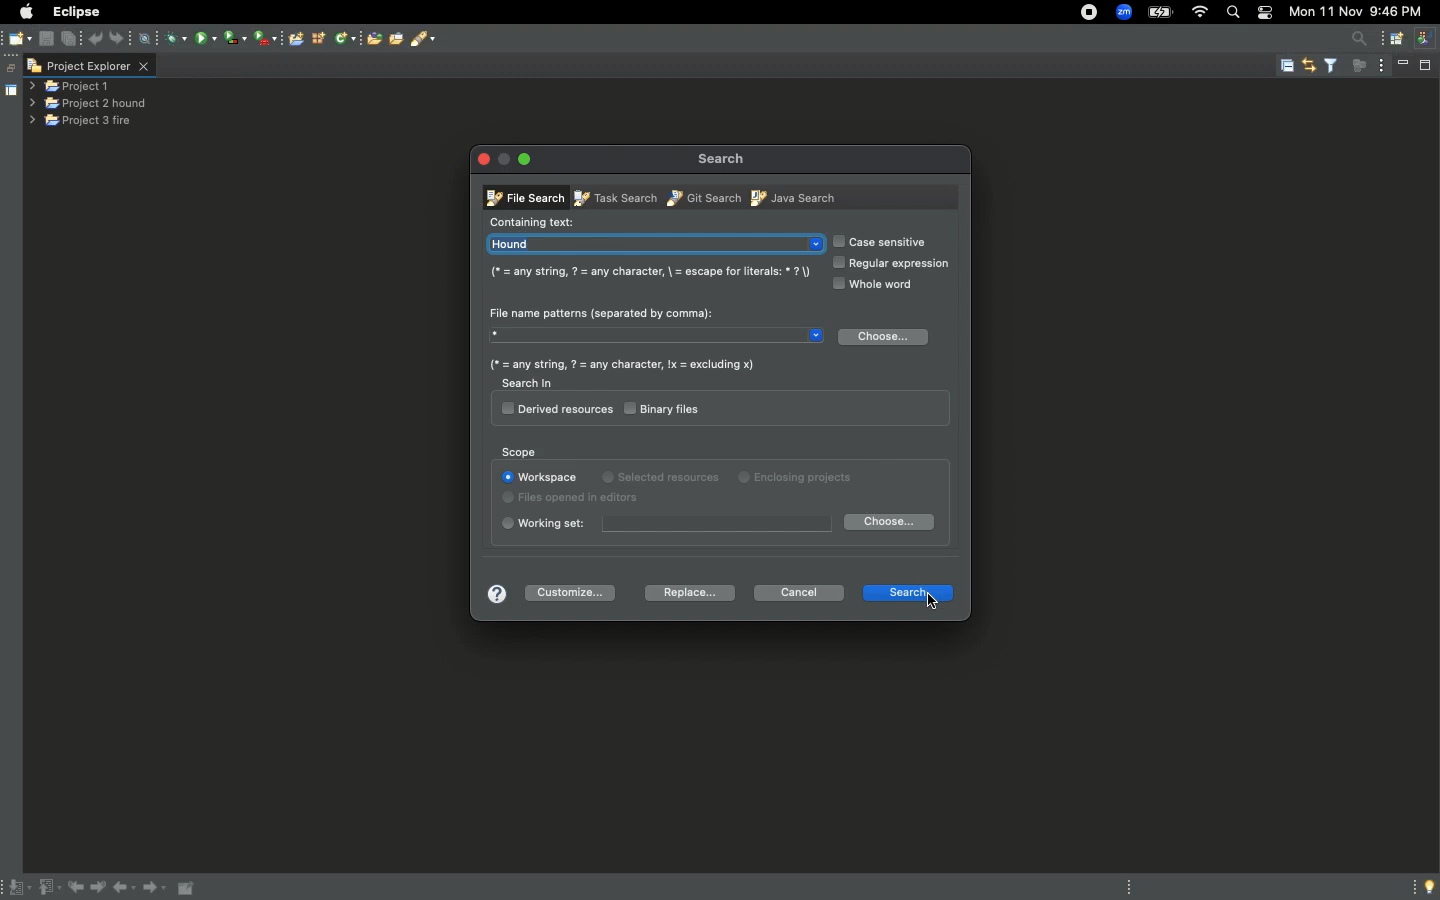 The image size is (1440, 900). What do you see at coordinates (122, 36) in the screenshot?
I see `redo` at bounding box center [122, 36].